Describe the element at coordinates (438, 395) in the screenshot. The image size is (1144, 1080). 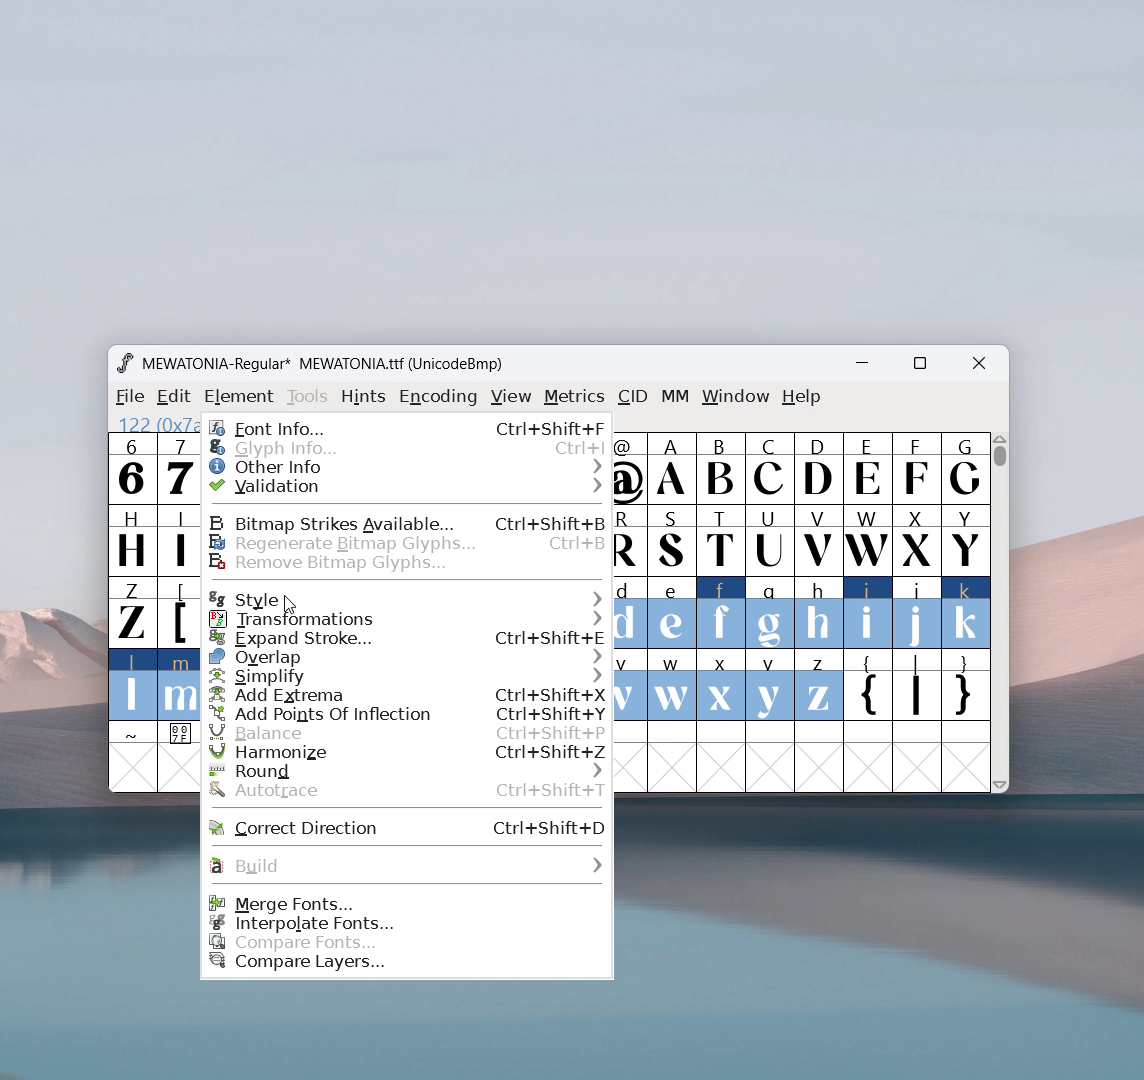
I see `encoding` at that location.